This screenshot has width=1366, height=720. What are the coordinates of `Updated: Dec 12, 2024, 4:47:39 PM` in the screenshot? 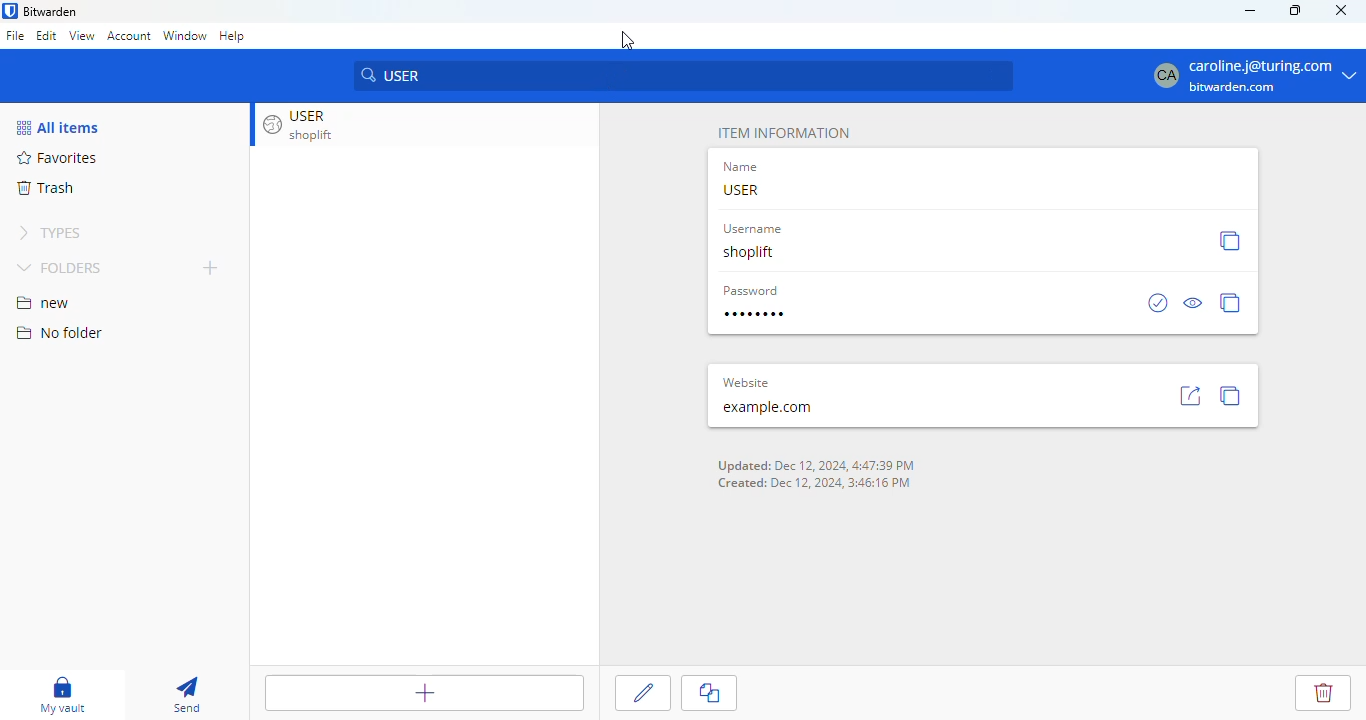 It's located at (816, 463).